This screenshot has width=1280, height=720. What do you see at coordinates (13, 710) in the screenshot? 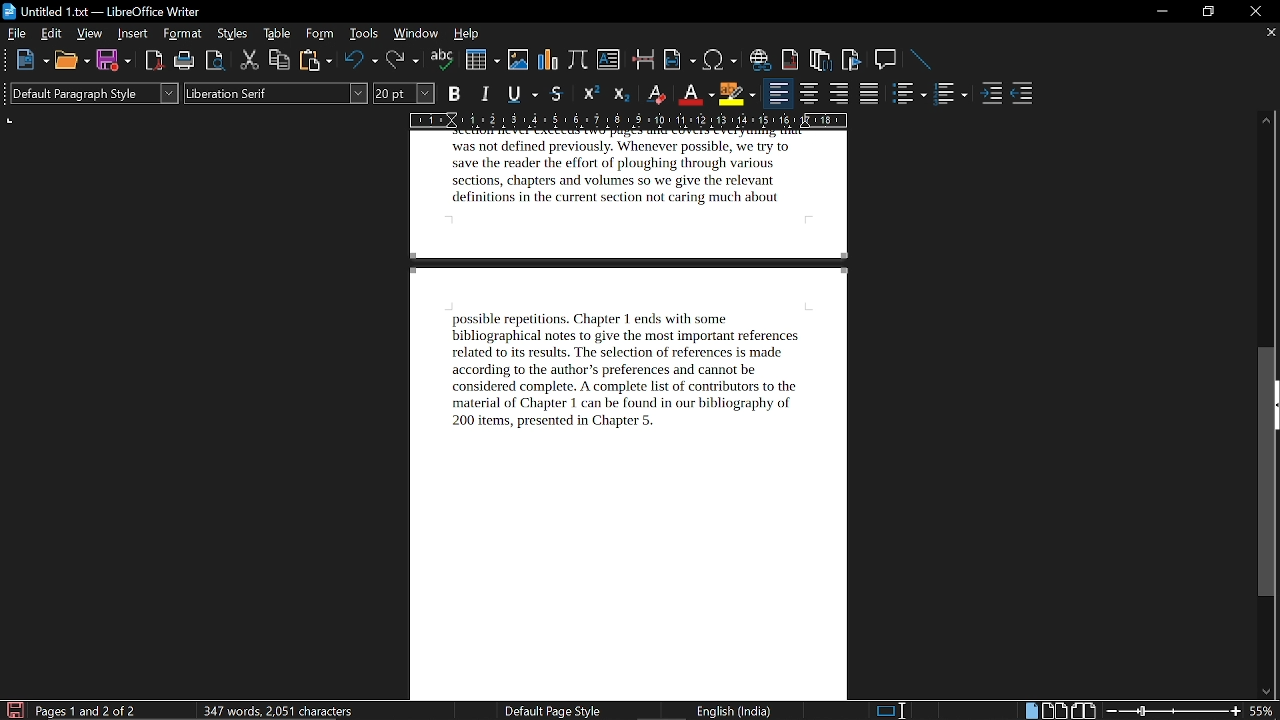
I see `save` at bounding box center [13, 710].